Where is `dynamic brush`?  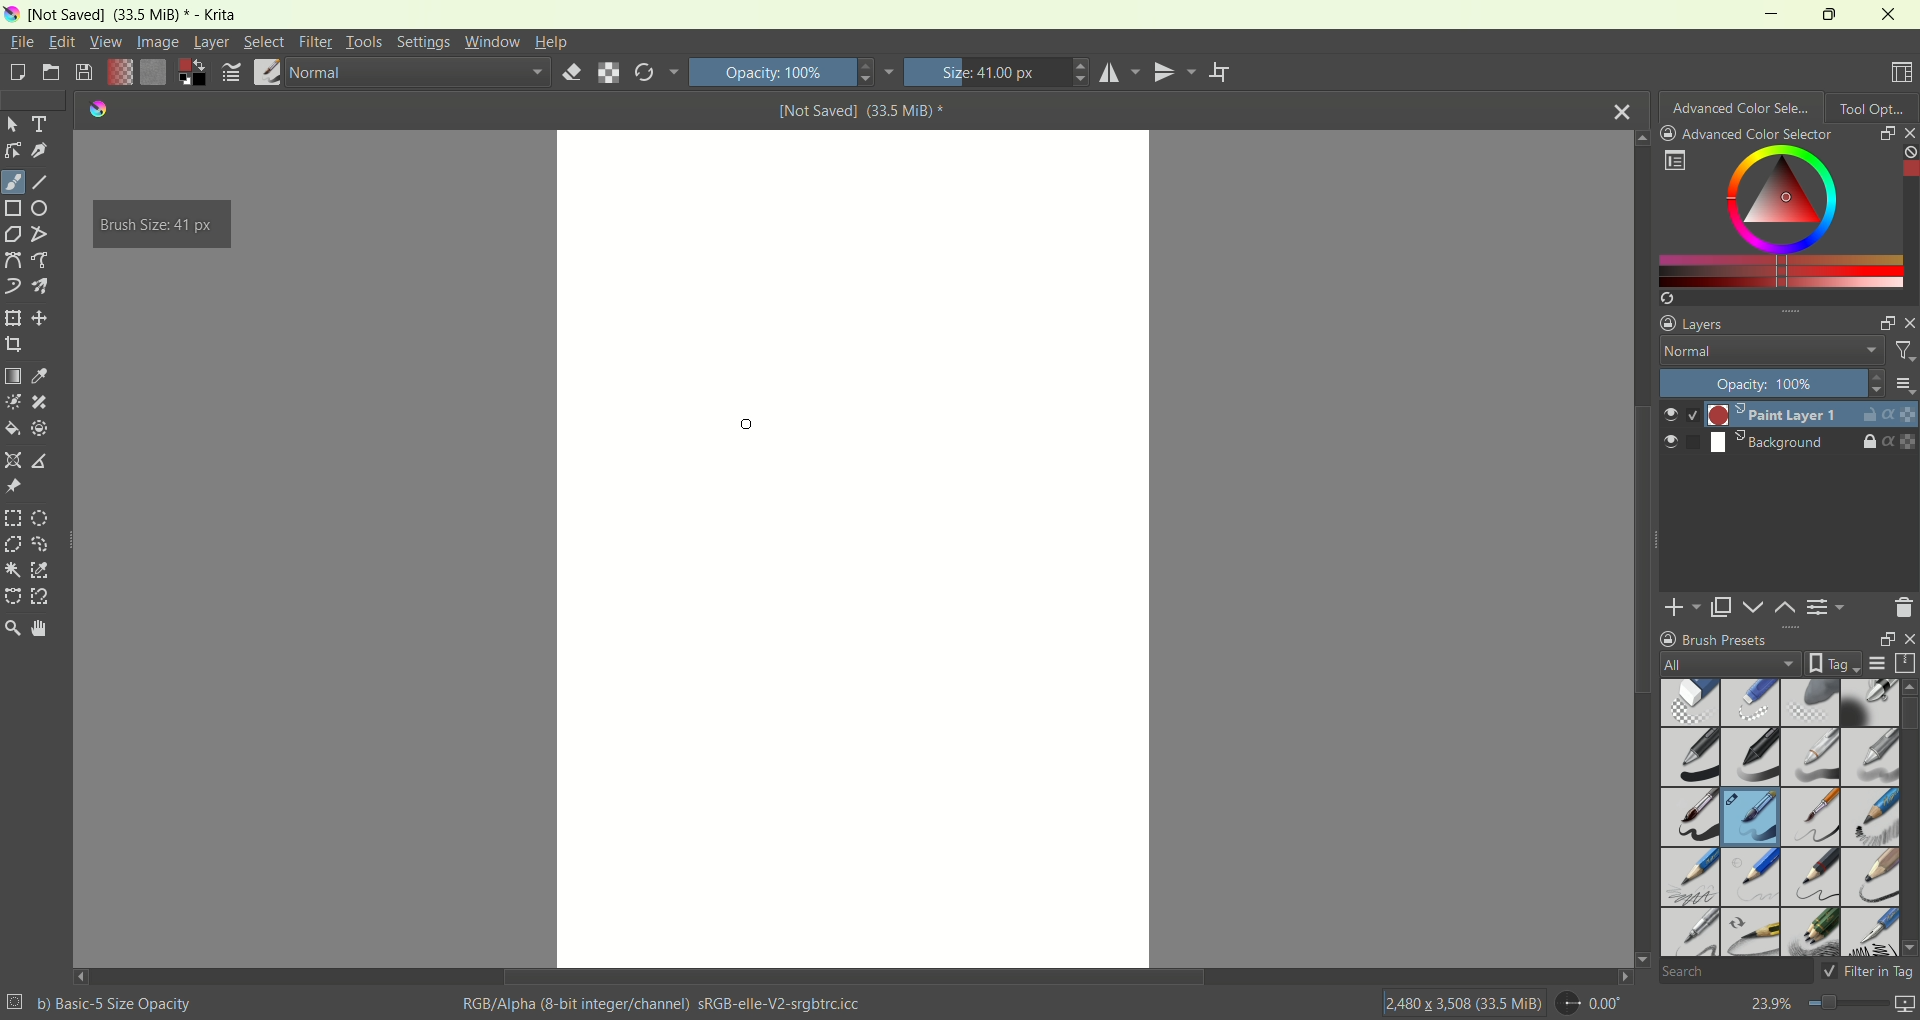 dynamic brush is located at coordinates (13, 286).